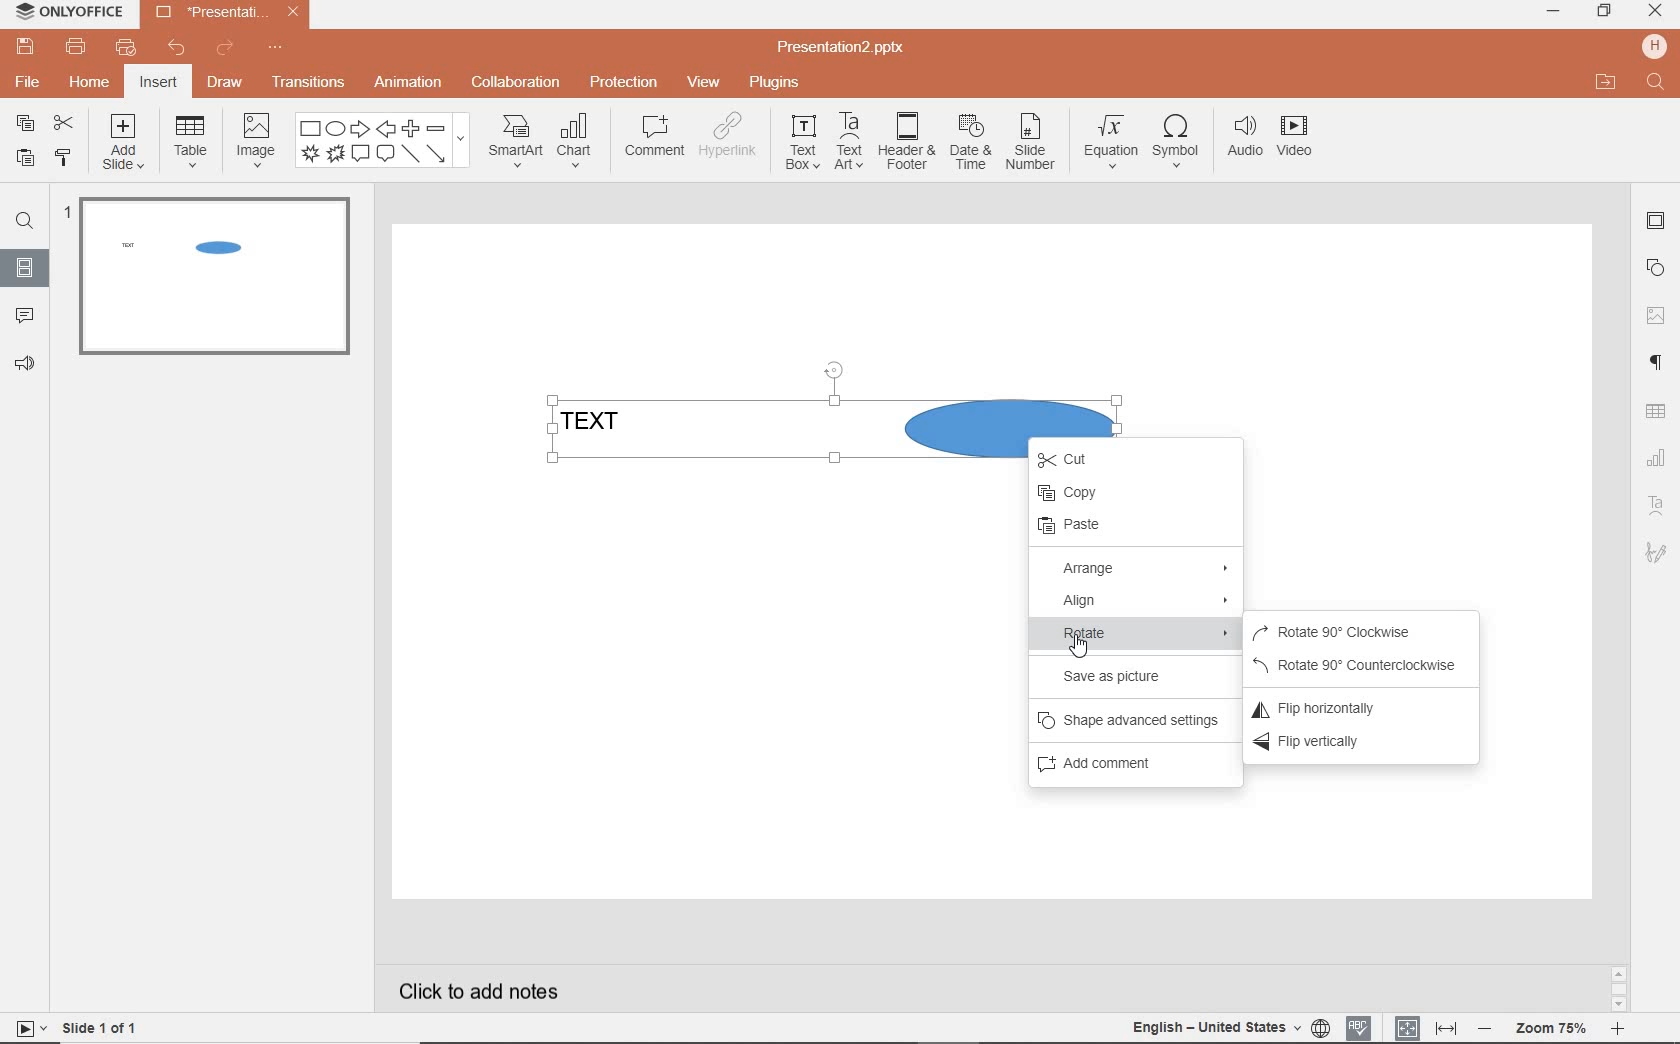 This screenshot has width=1680, height=1044. I want to click on PARAGRAPH SETTINGS, so click(1657, 365).